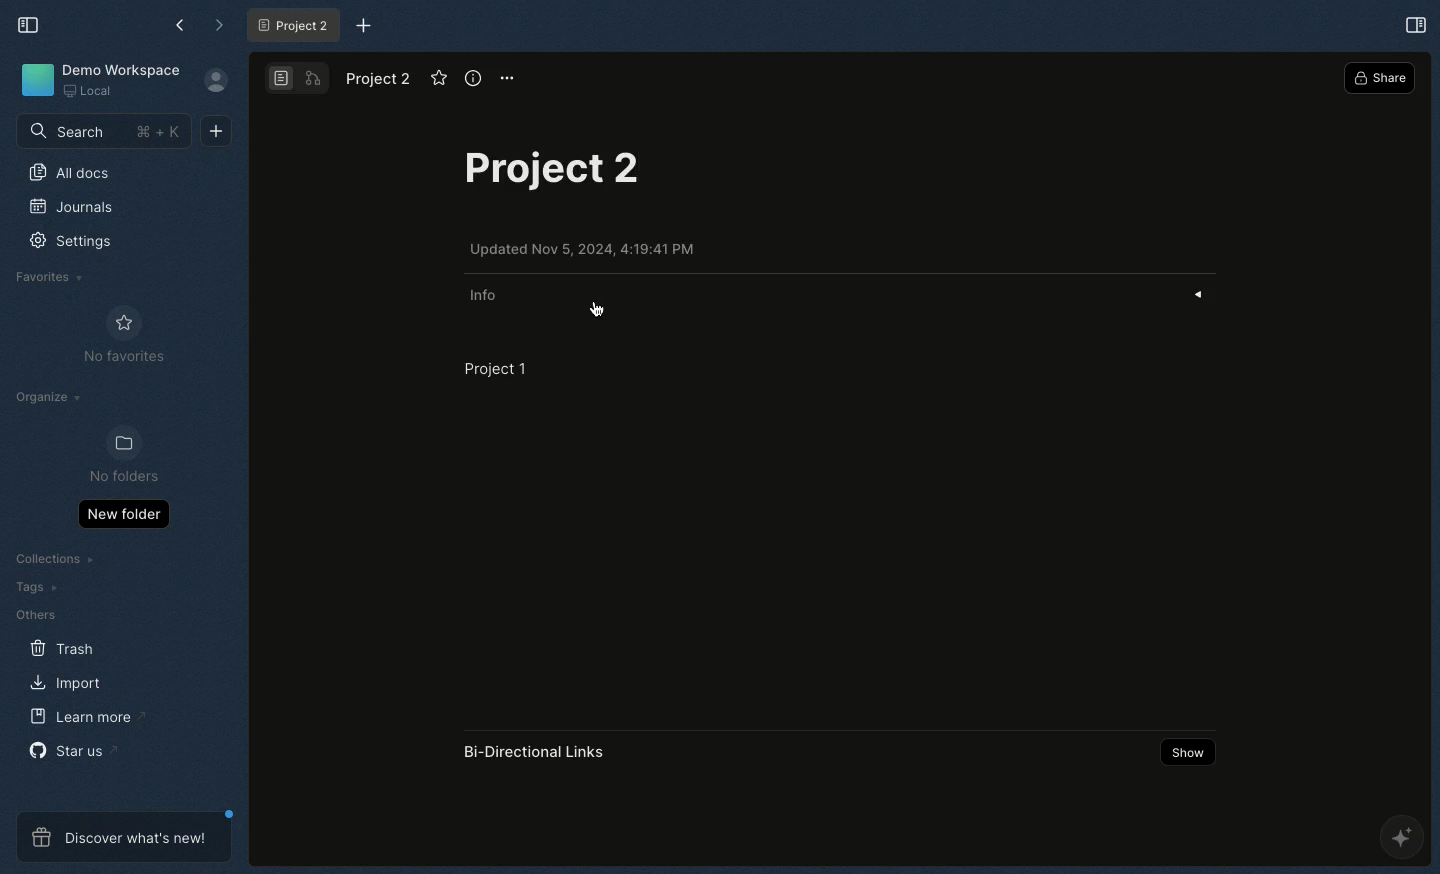 The image size is (1440, 874). I want to click on Switch, so click(299, 79).